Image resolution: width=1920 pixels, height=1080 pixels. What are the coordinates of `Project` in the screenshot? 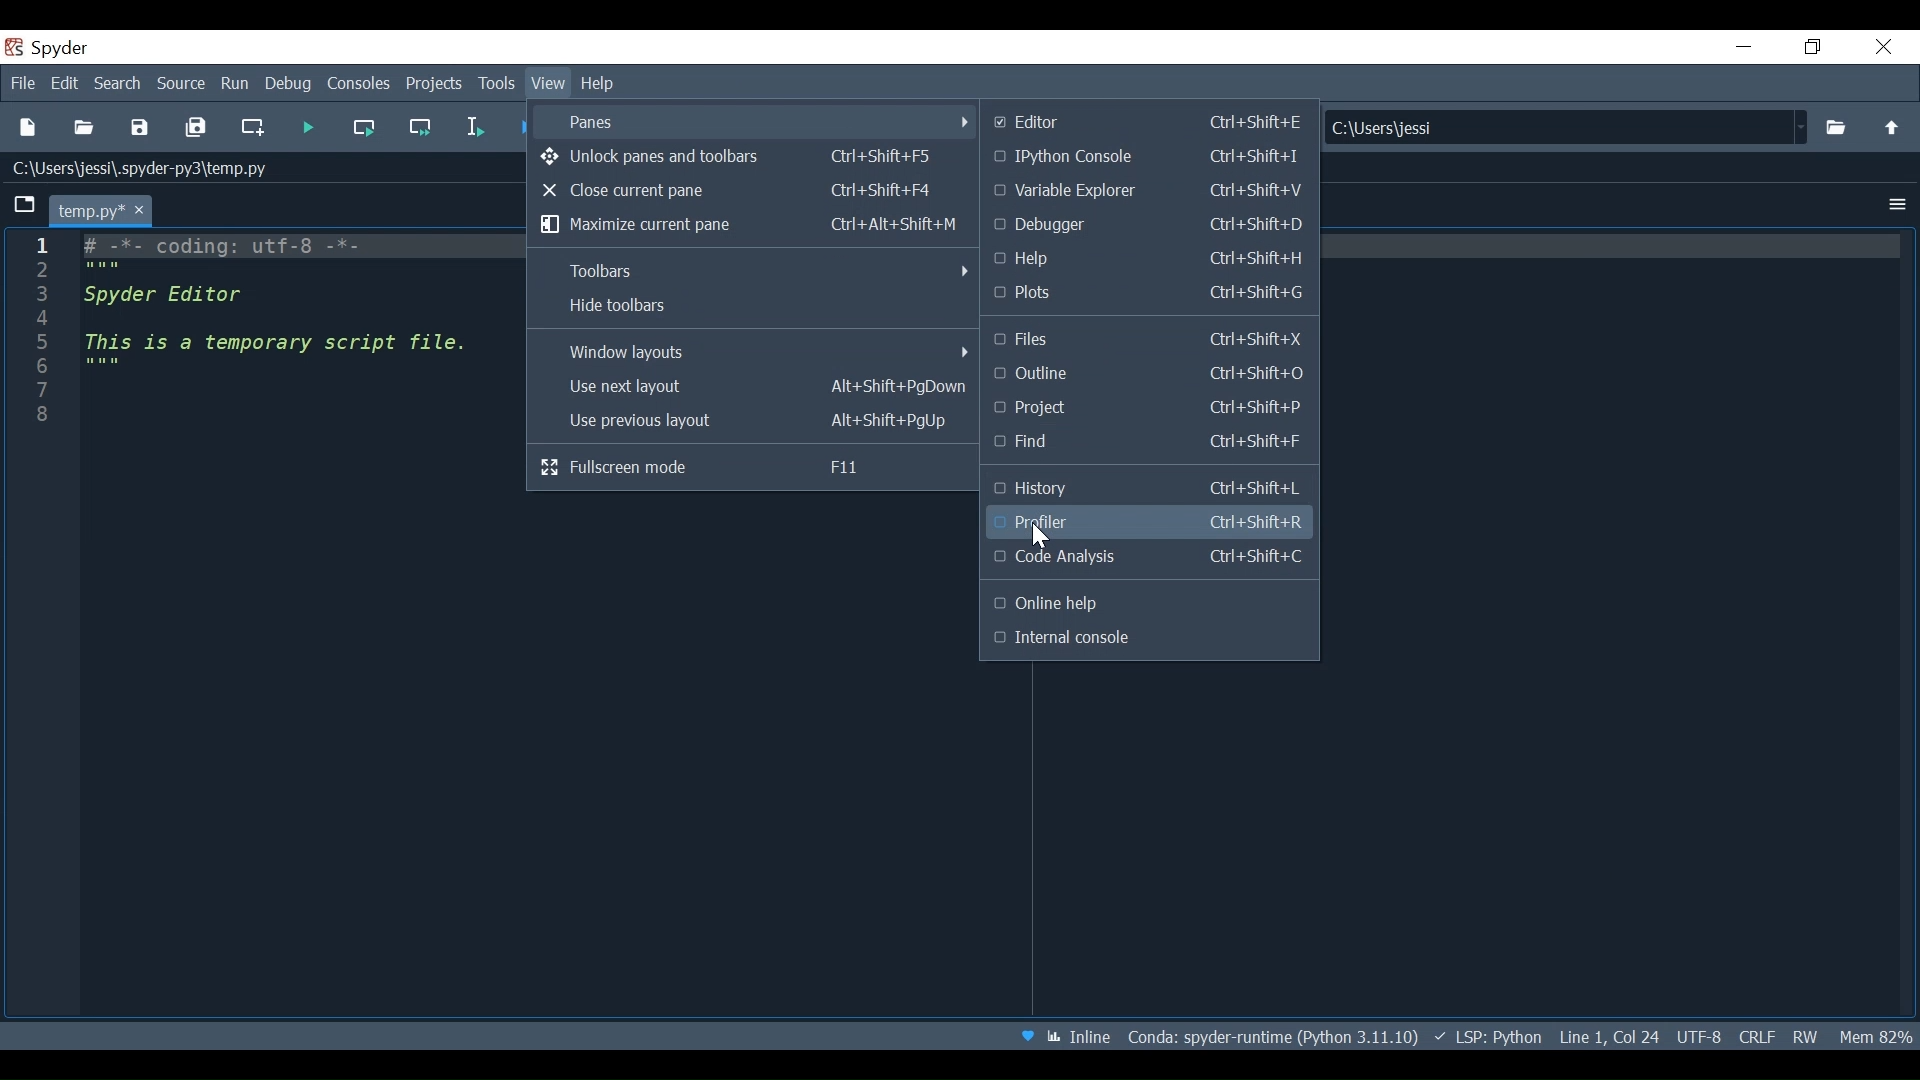 It's located at (1151, 408).